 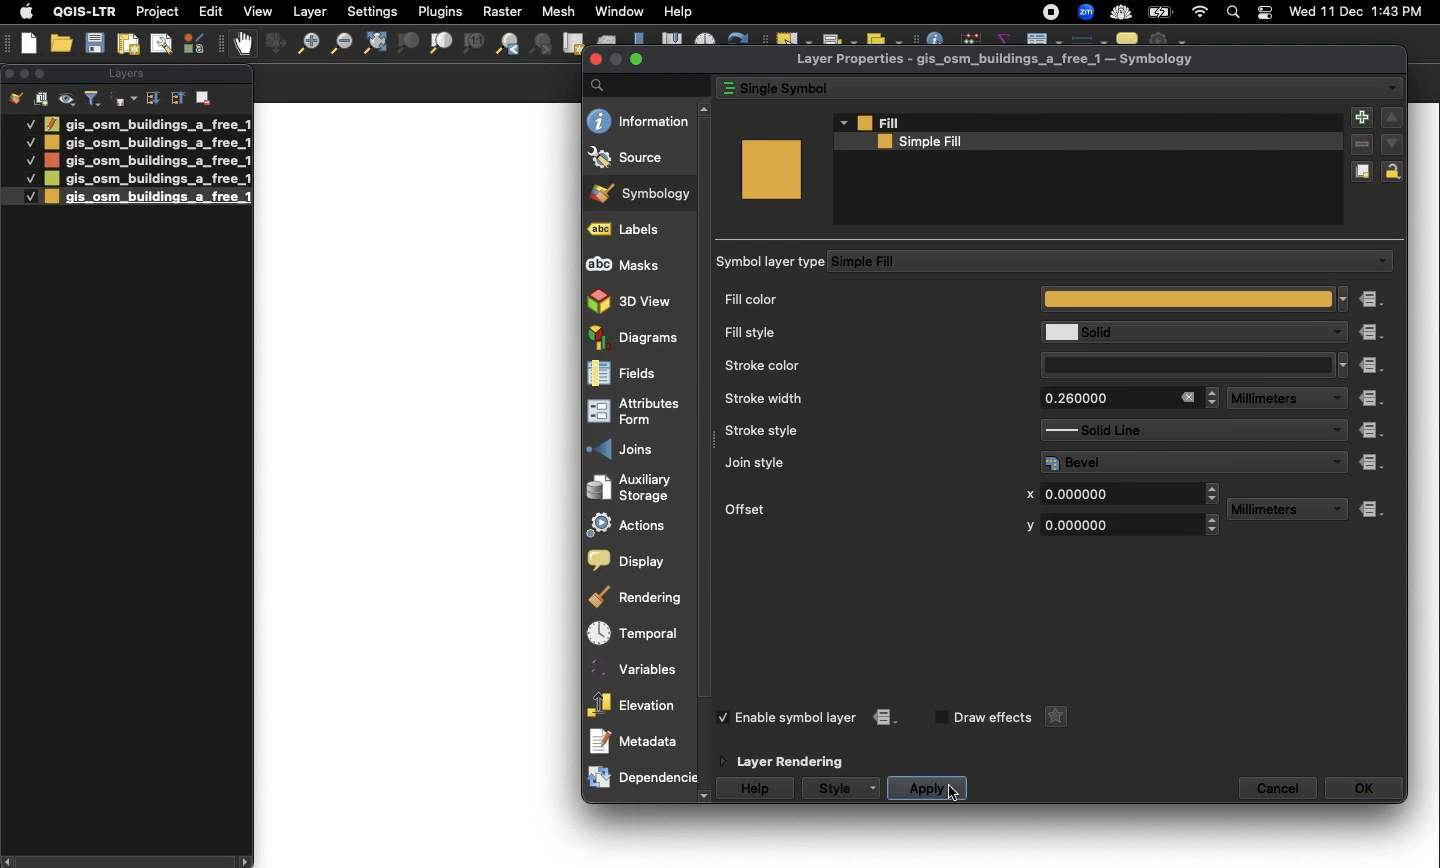 I want to click on Soure, so click(x=640, y=157).